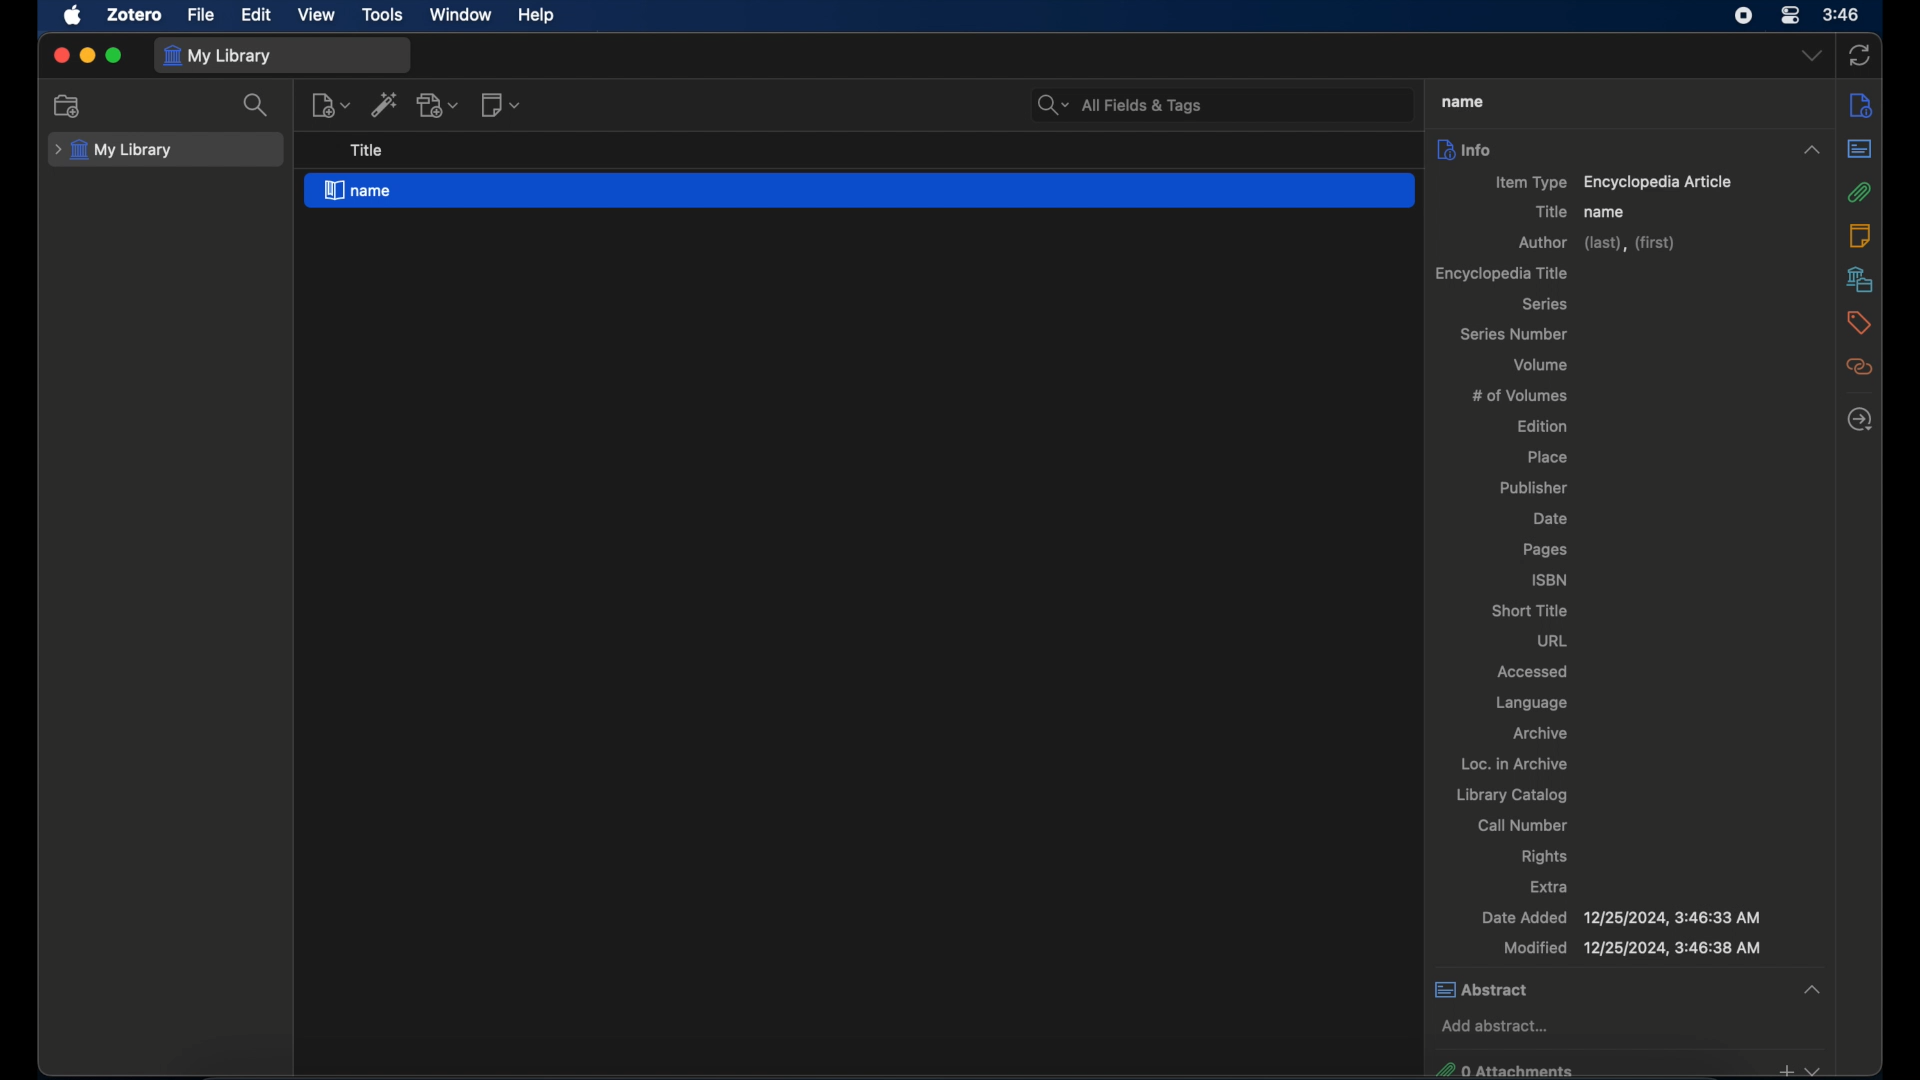 The height and width of the screenshot is (1080, 1920). Describe the element at coordinates (256, 104) in the screenshot. I see `search` at that location.